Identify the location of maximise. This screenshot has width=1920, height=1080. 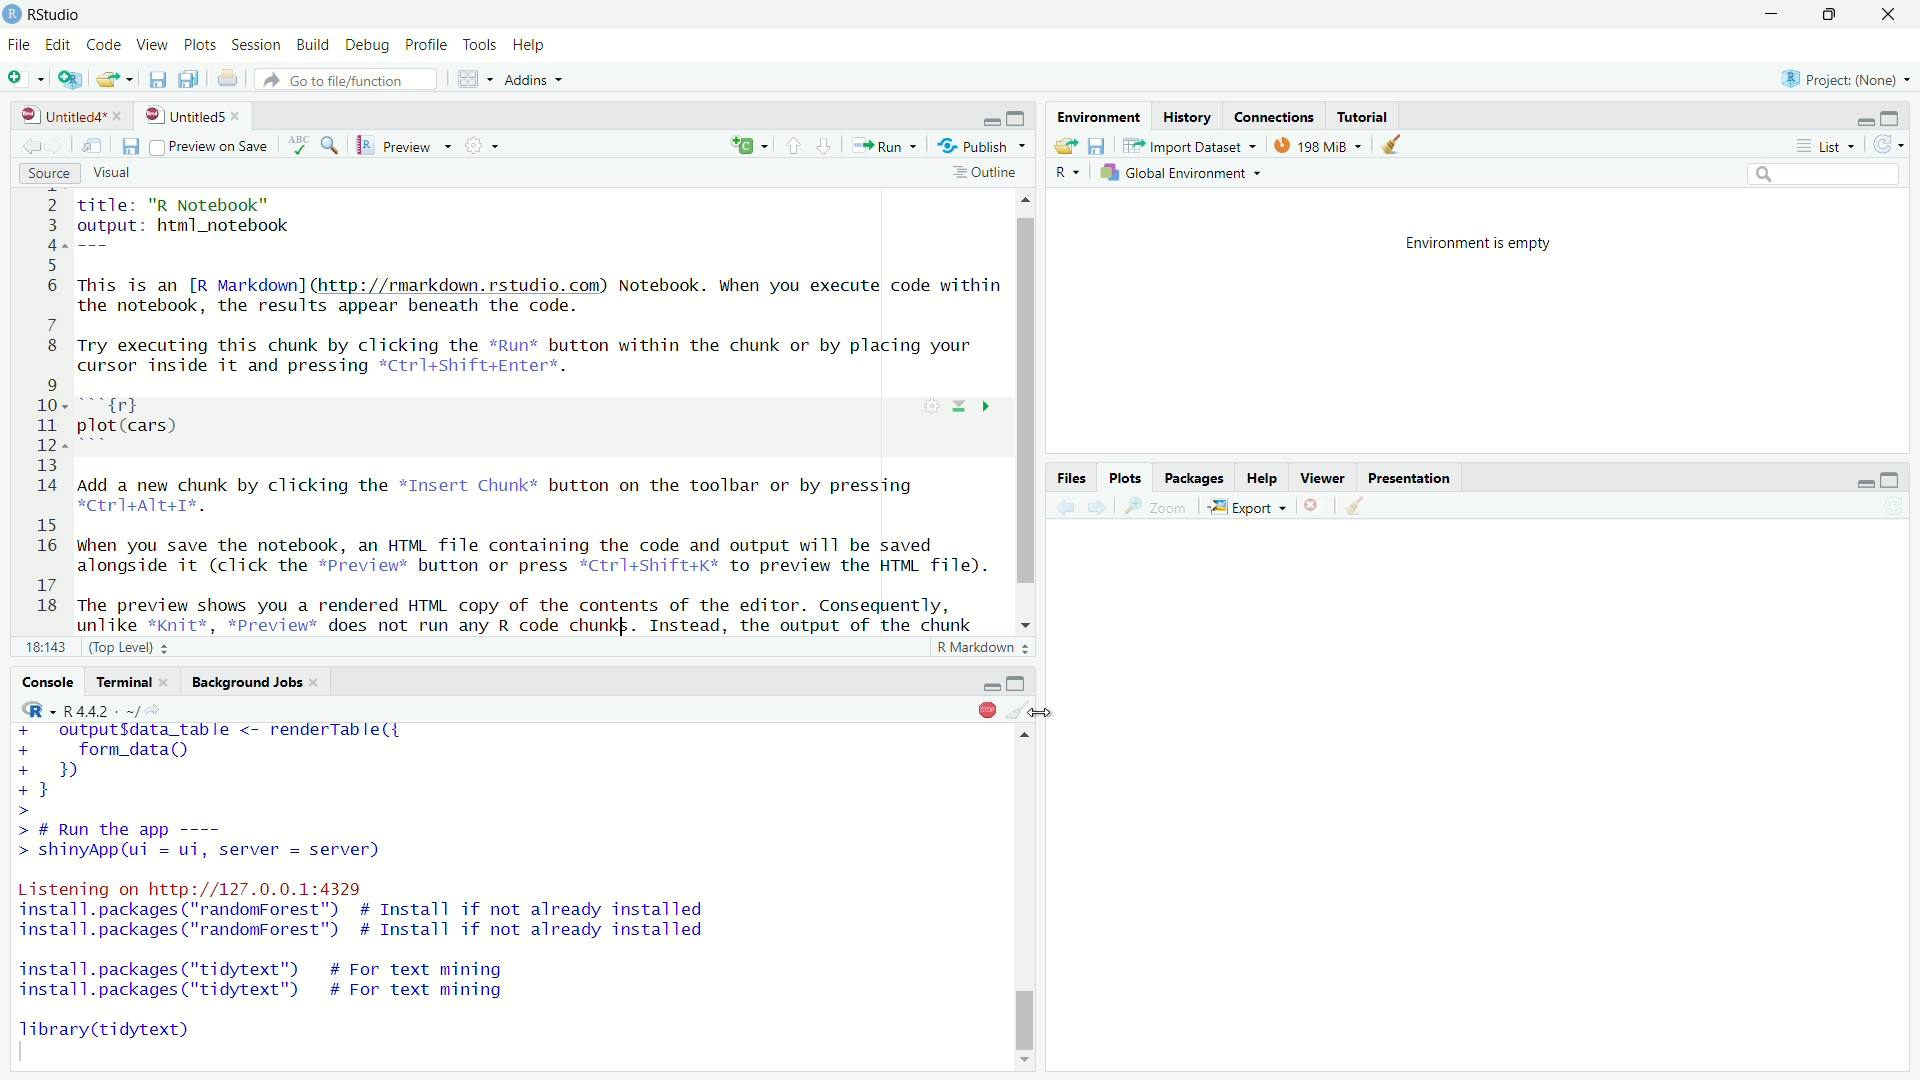
(1827, 15).